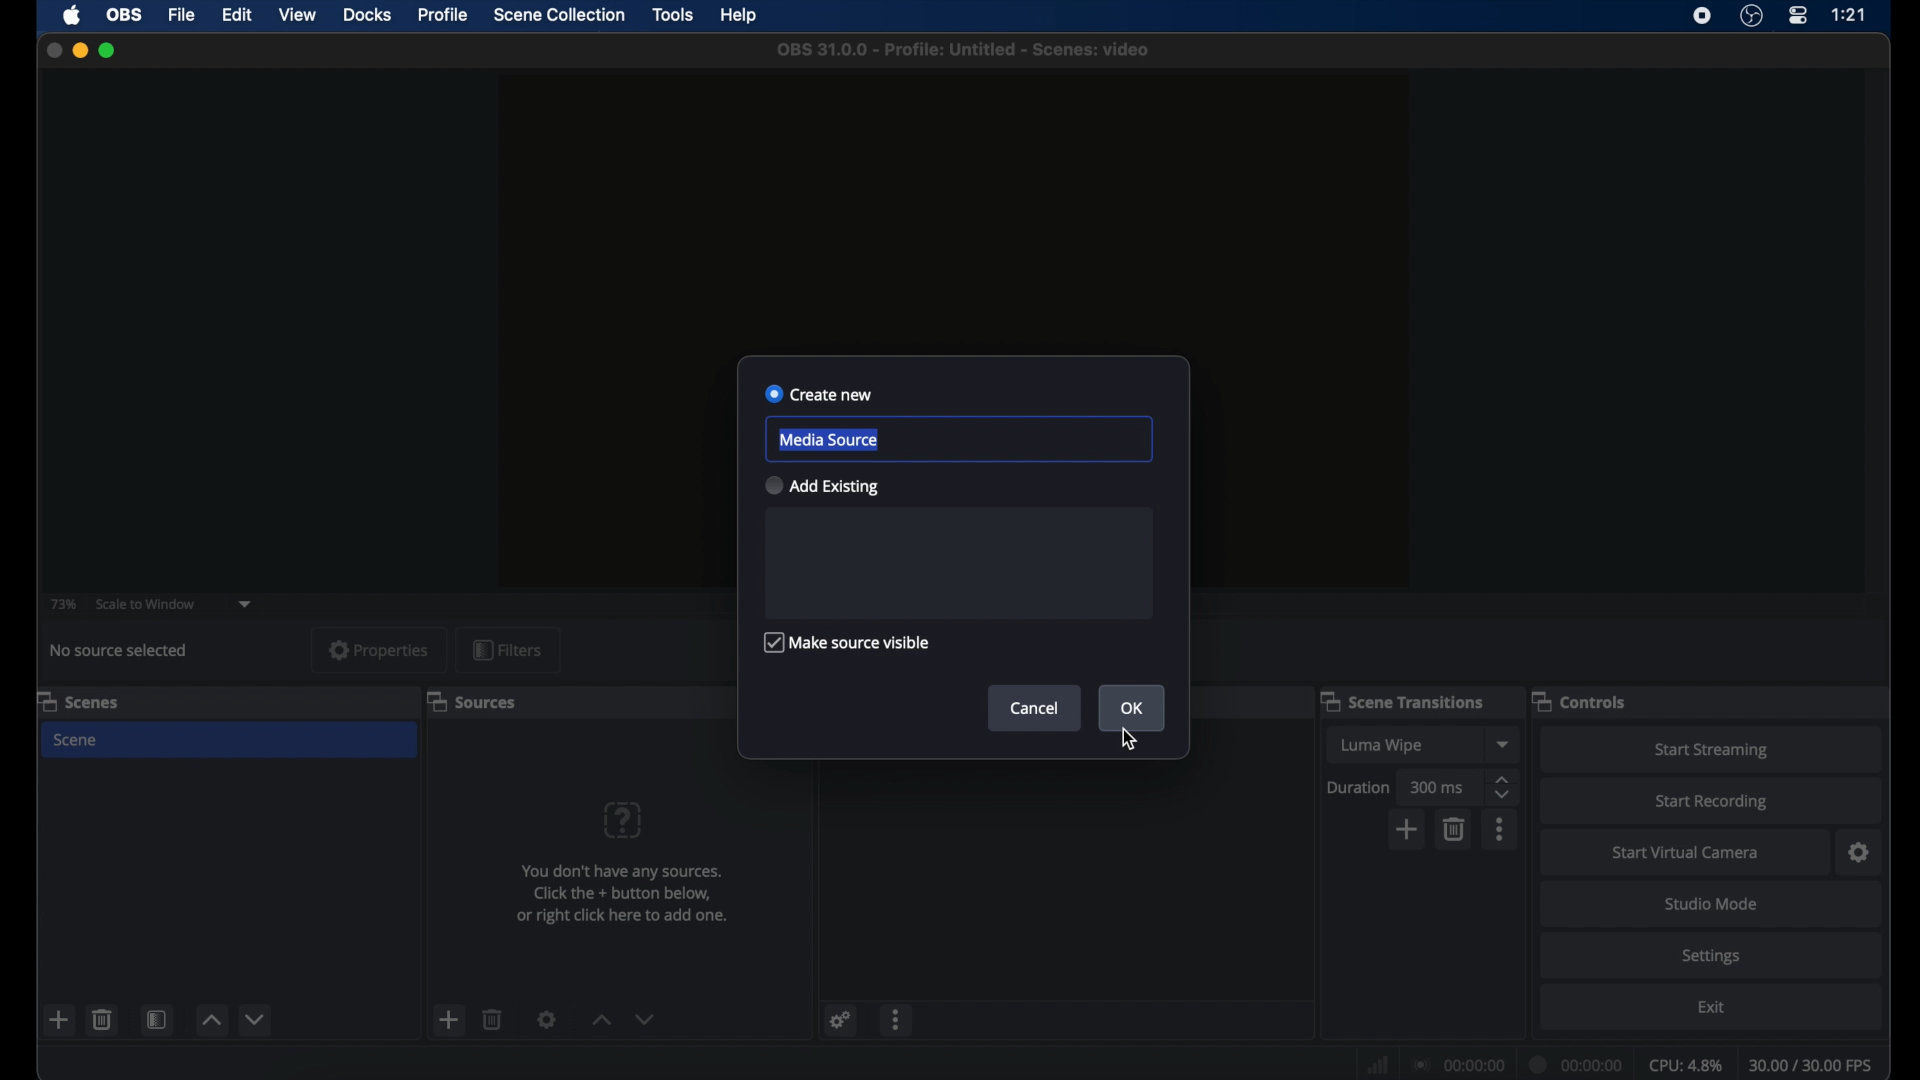 This screenshot has width=1920, height=1080. I want to click on scale to window, so click(145, 604).